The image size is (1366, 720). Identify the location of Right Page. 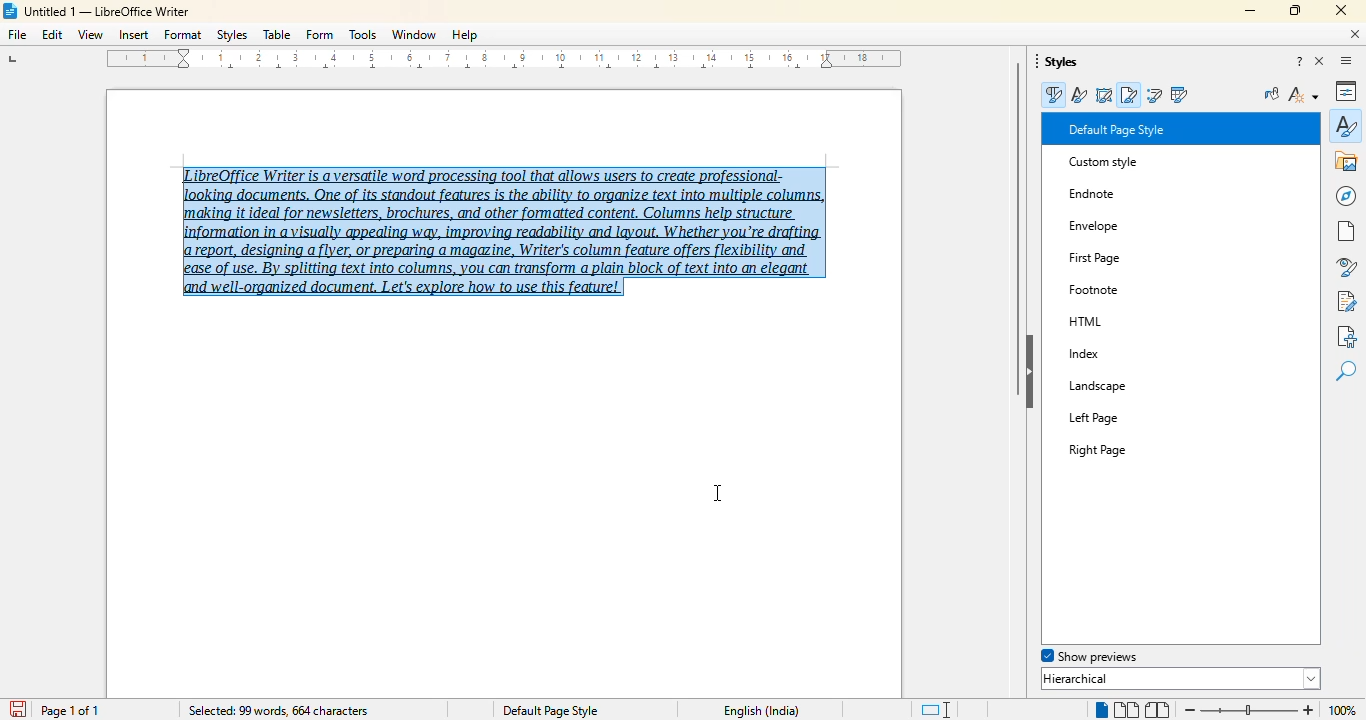
(1113, 451).